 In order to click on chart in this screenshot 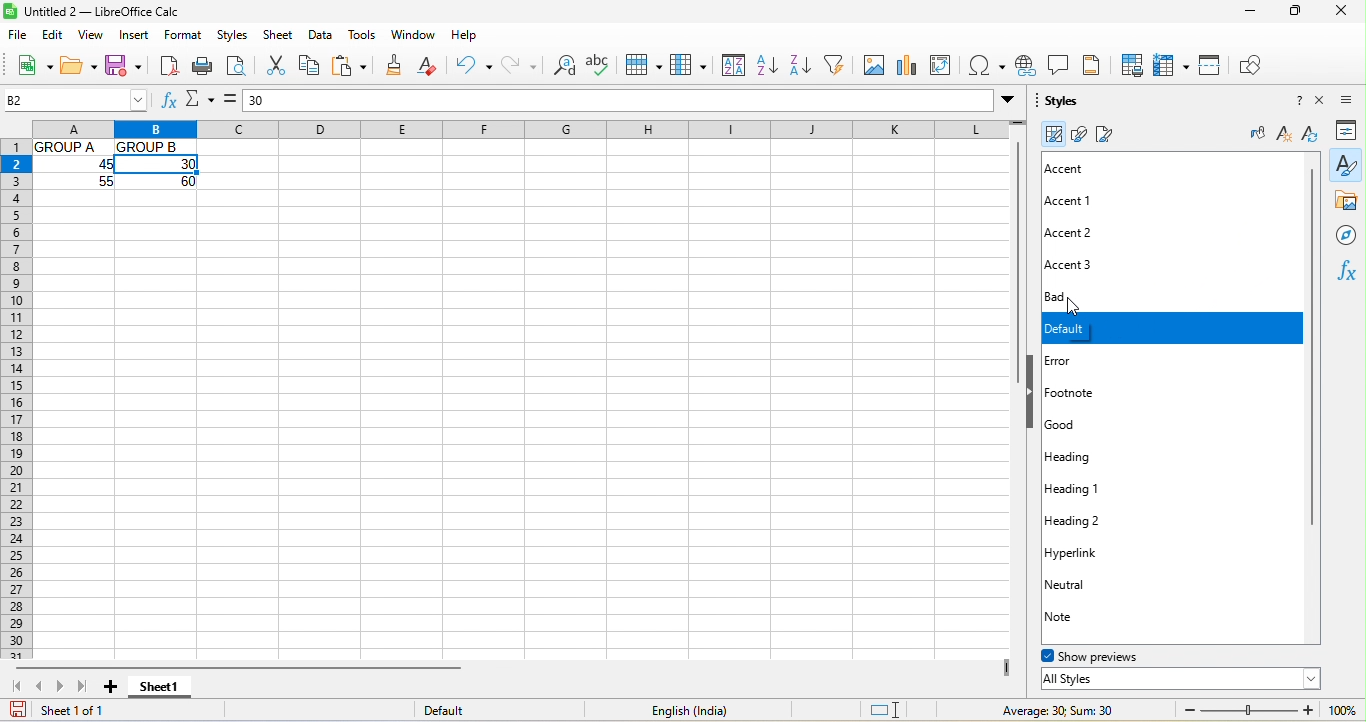, I will do `click(907, 65)`.